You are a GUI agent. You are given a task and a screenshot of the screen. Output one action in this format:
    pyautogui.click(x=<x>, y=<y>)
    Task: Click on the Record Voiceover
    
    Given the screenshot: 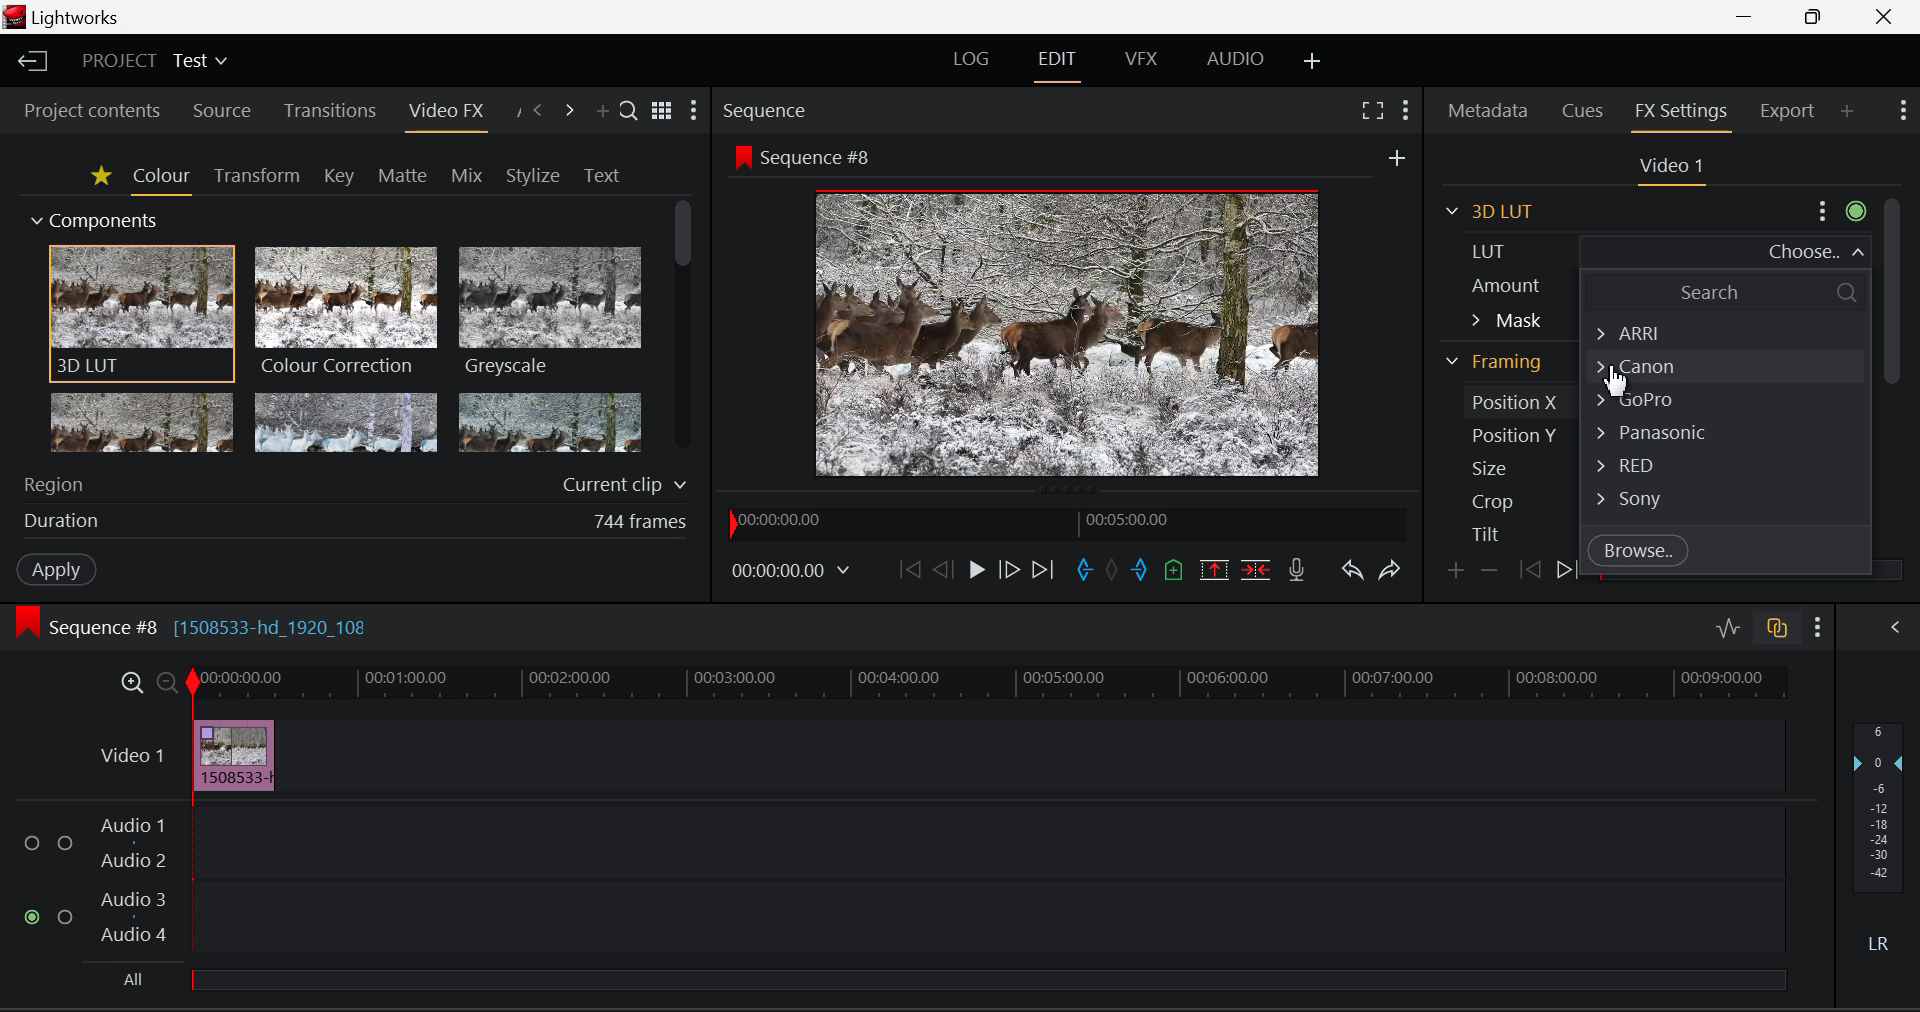 What is the action you would take?
    pyautogui.click(x=1296, y=570)
    